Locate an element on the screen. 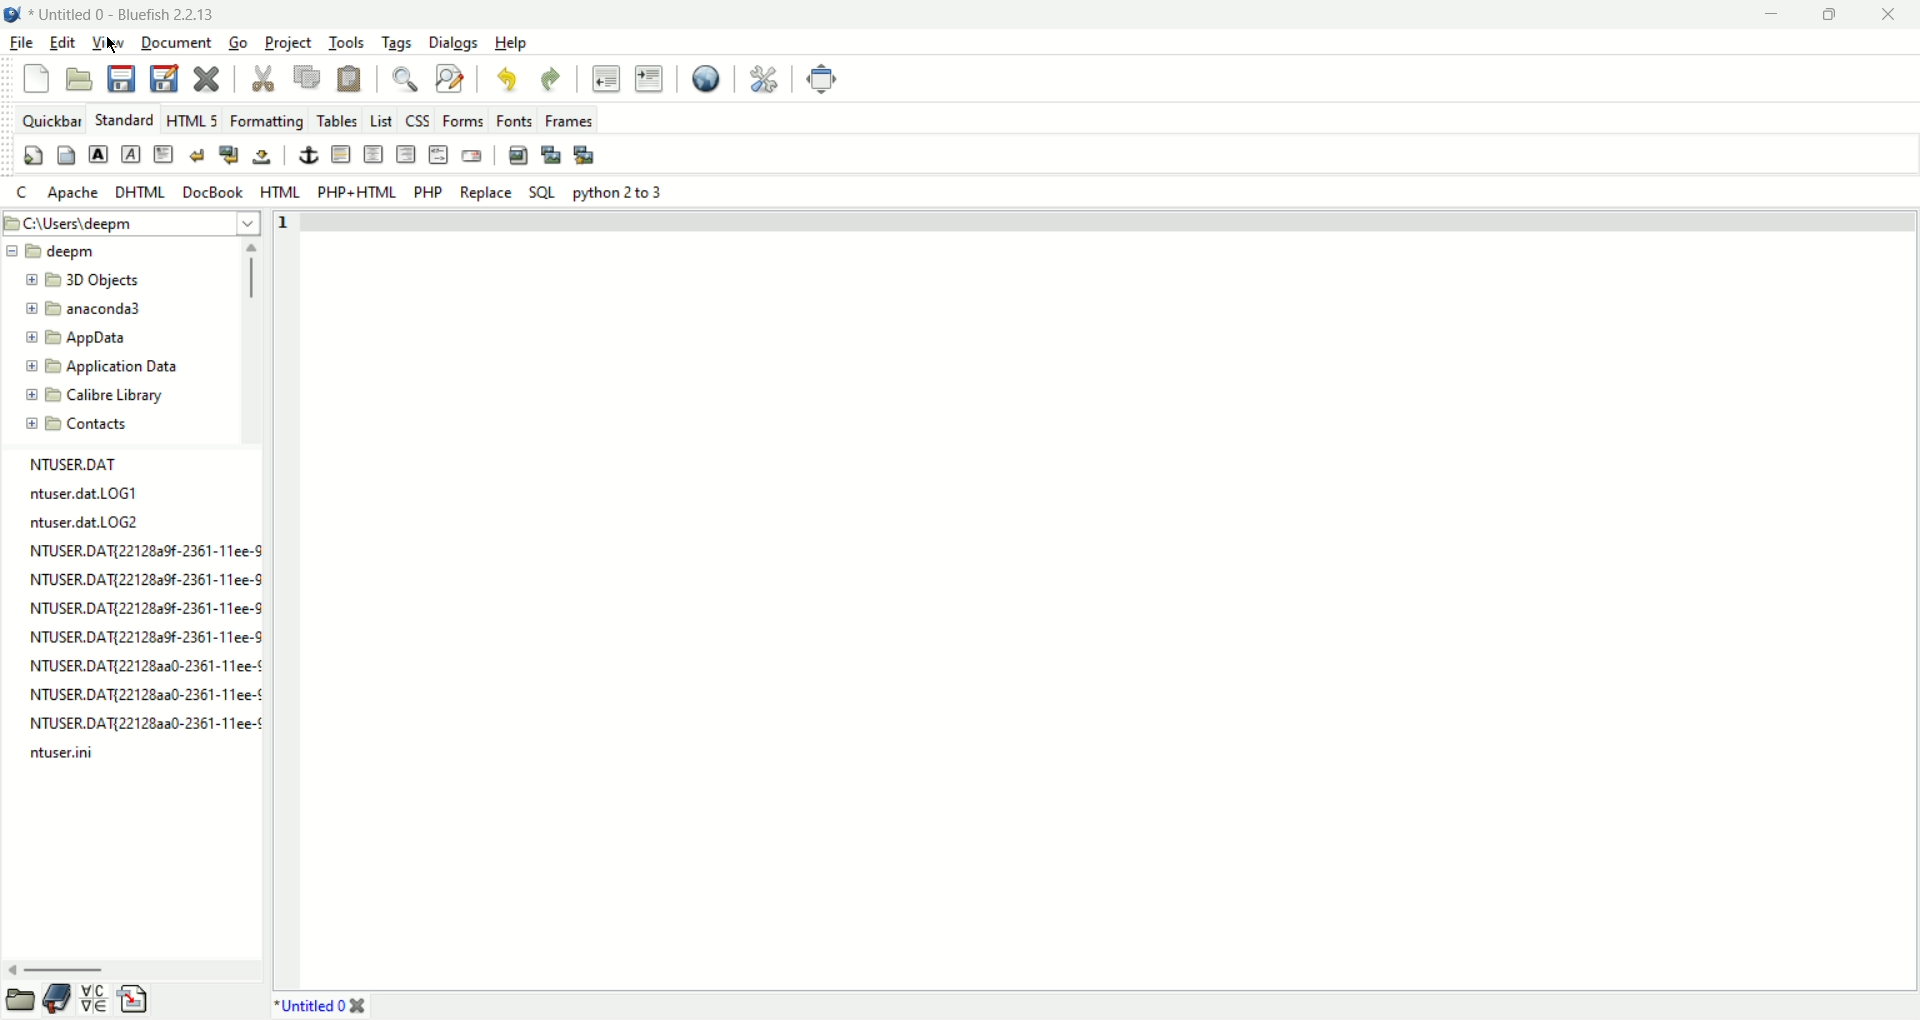 The image size is (1920, 1020). new folder is located at coordinates (78, 252).